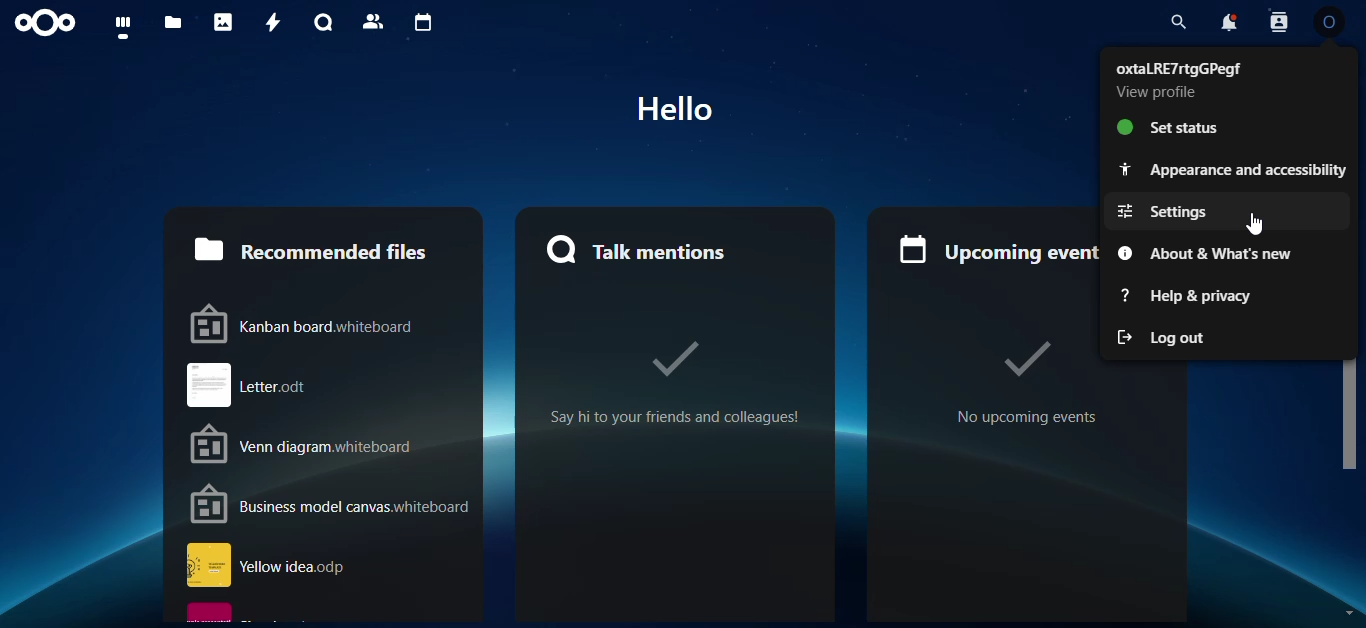  Describe the element at coordinates (995, 249) in the screenshot. I see `upcoming events` at that location.